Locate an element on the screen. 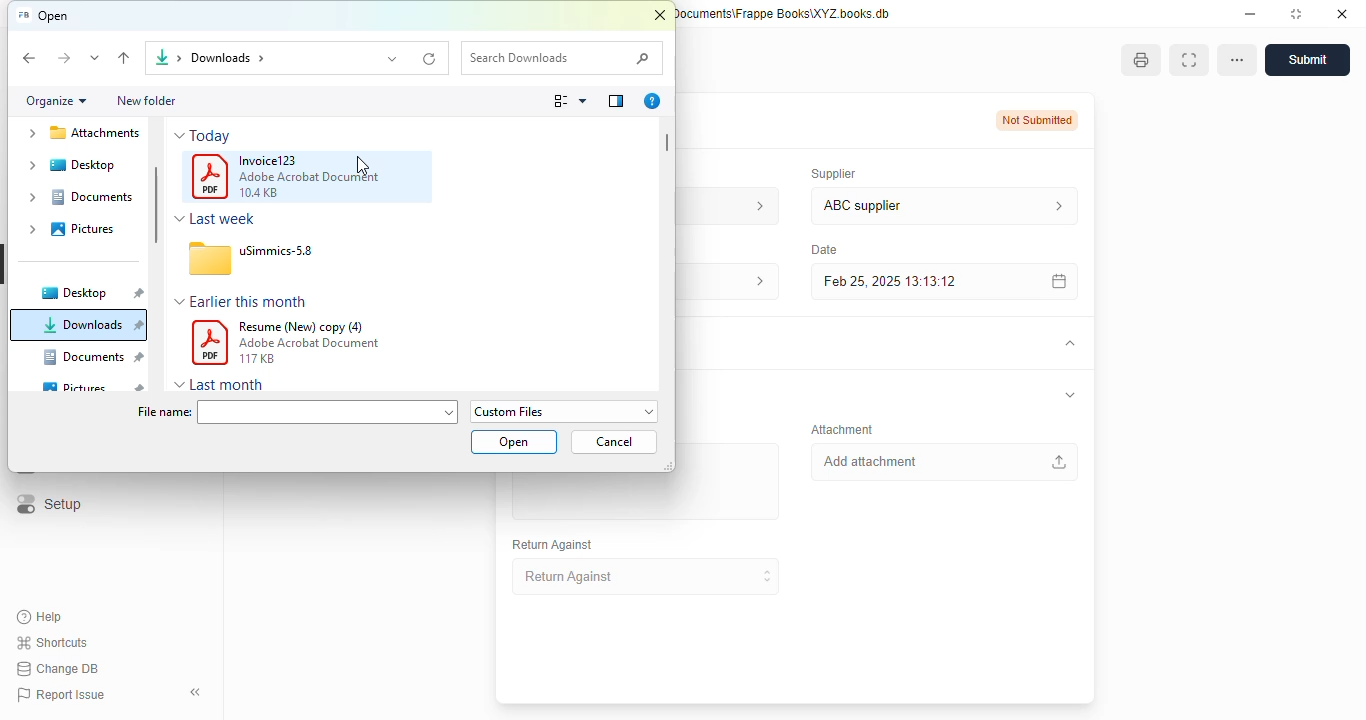 This screenshot has width=1366, height=720. supplier information is located at coordinates (1054, 206).